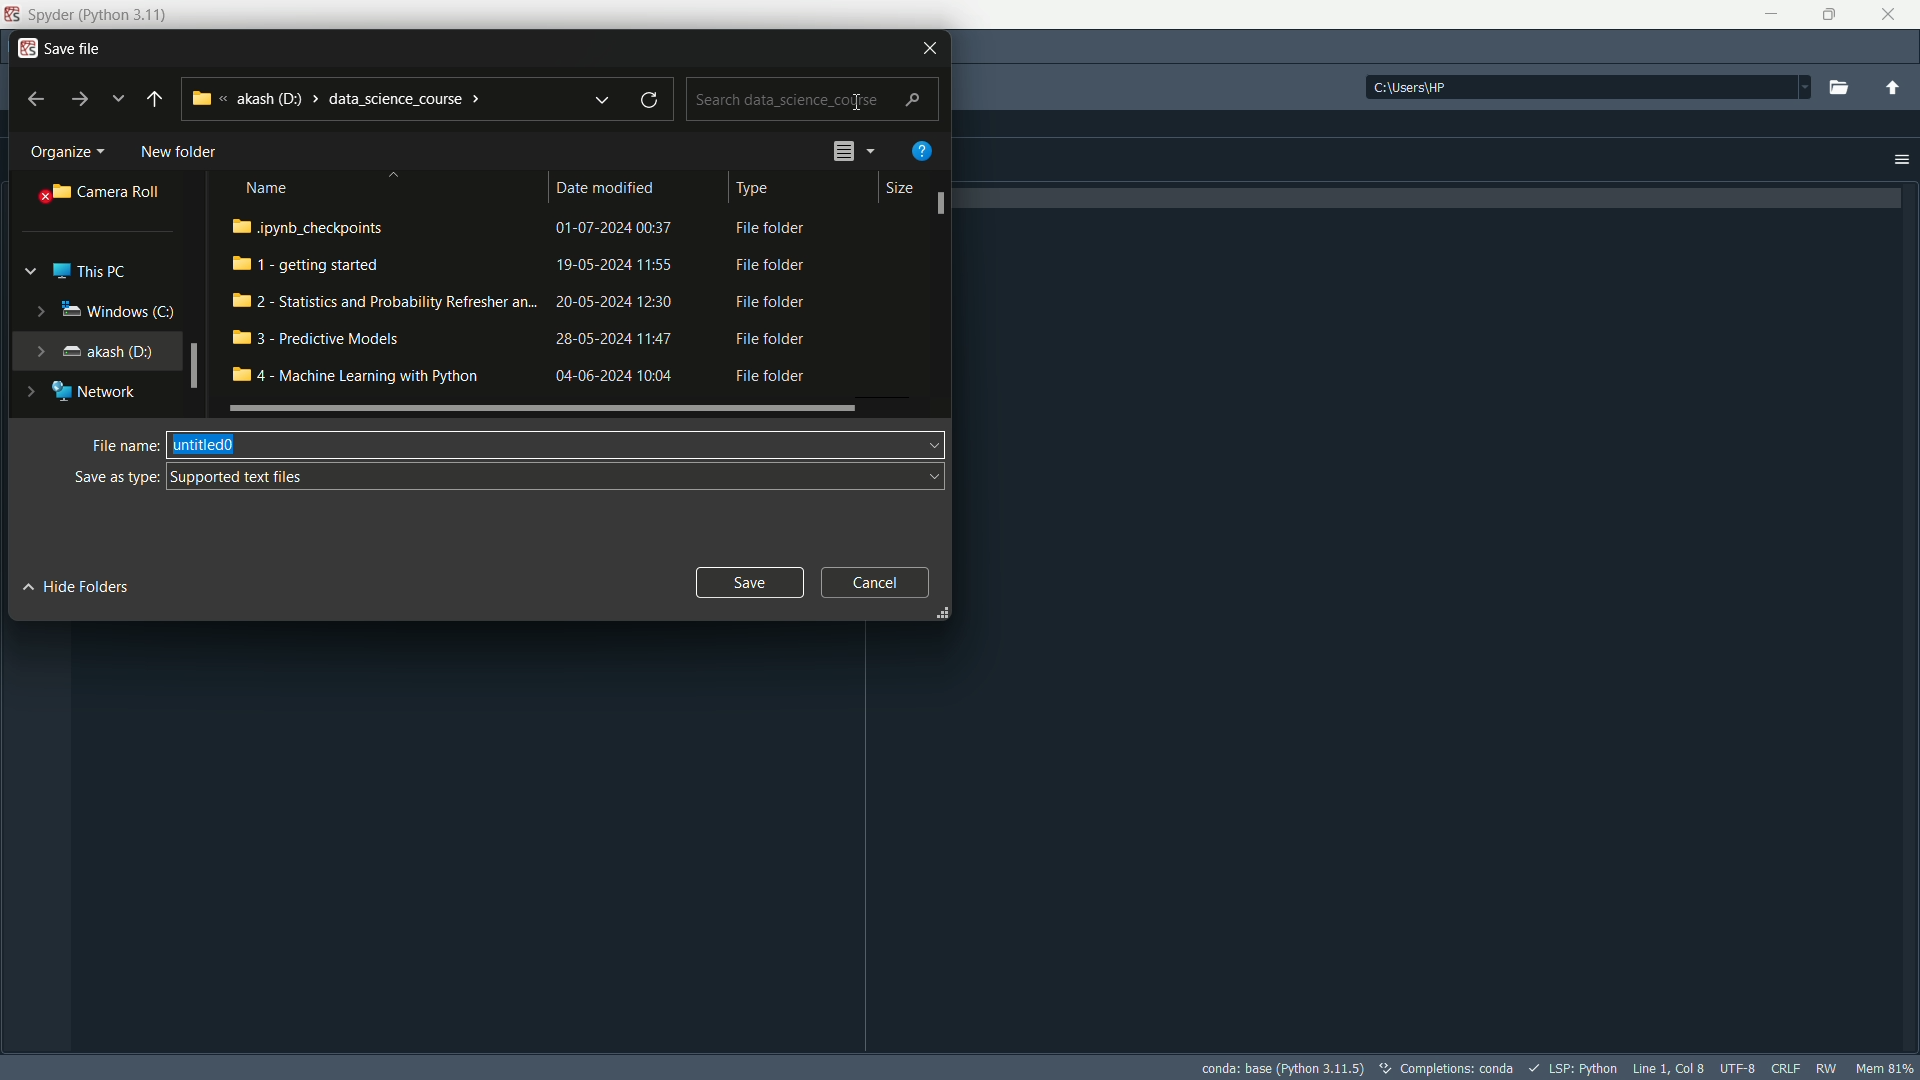  I want to click on file name, so click(126, 446).